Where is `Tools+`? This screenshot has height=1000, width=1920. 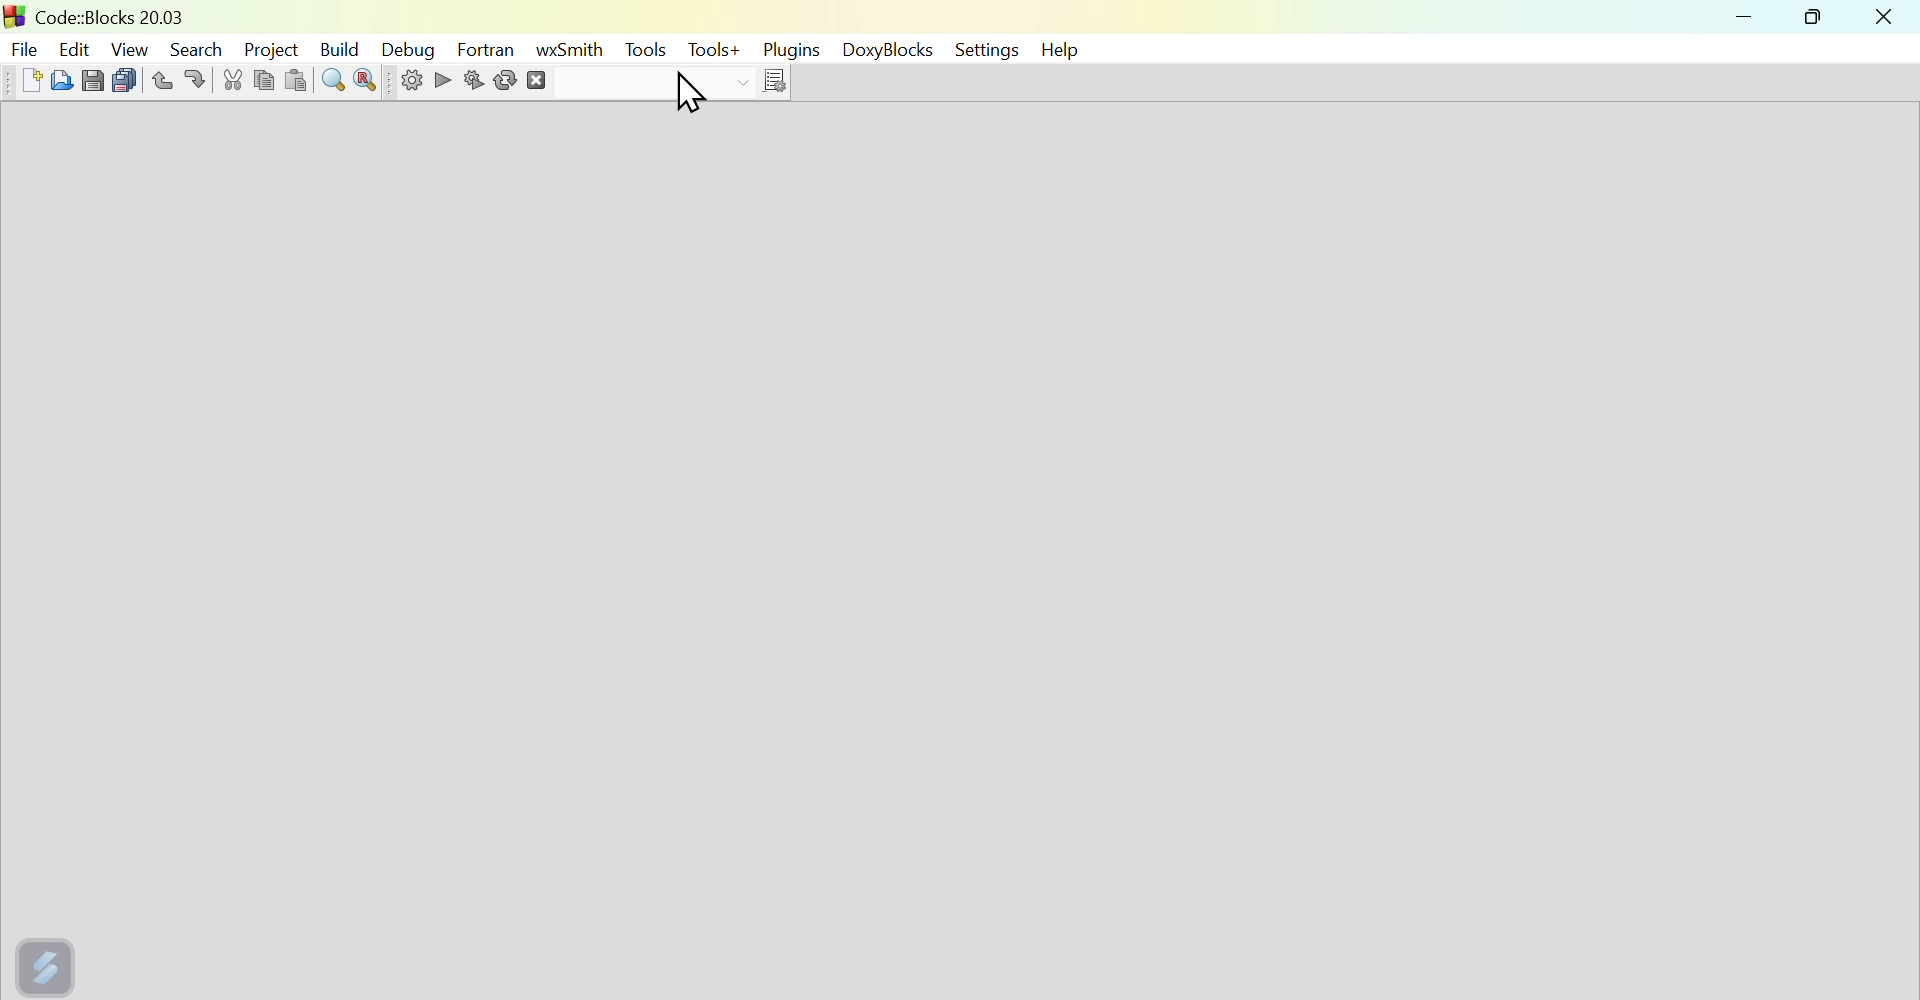 Tools+ is located at coordinates (711, 52).